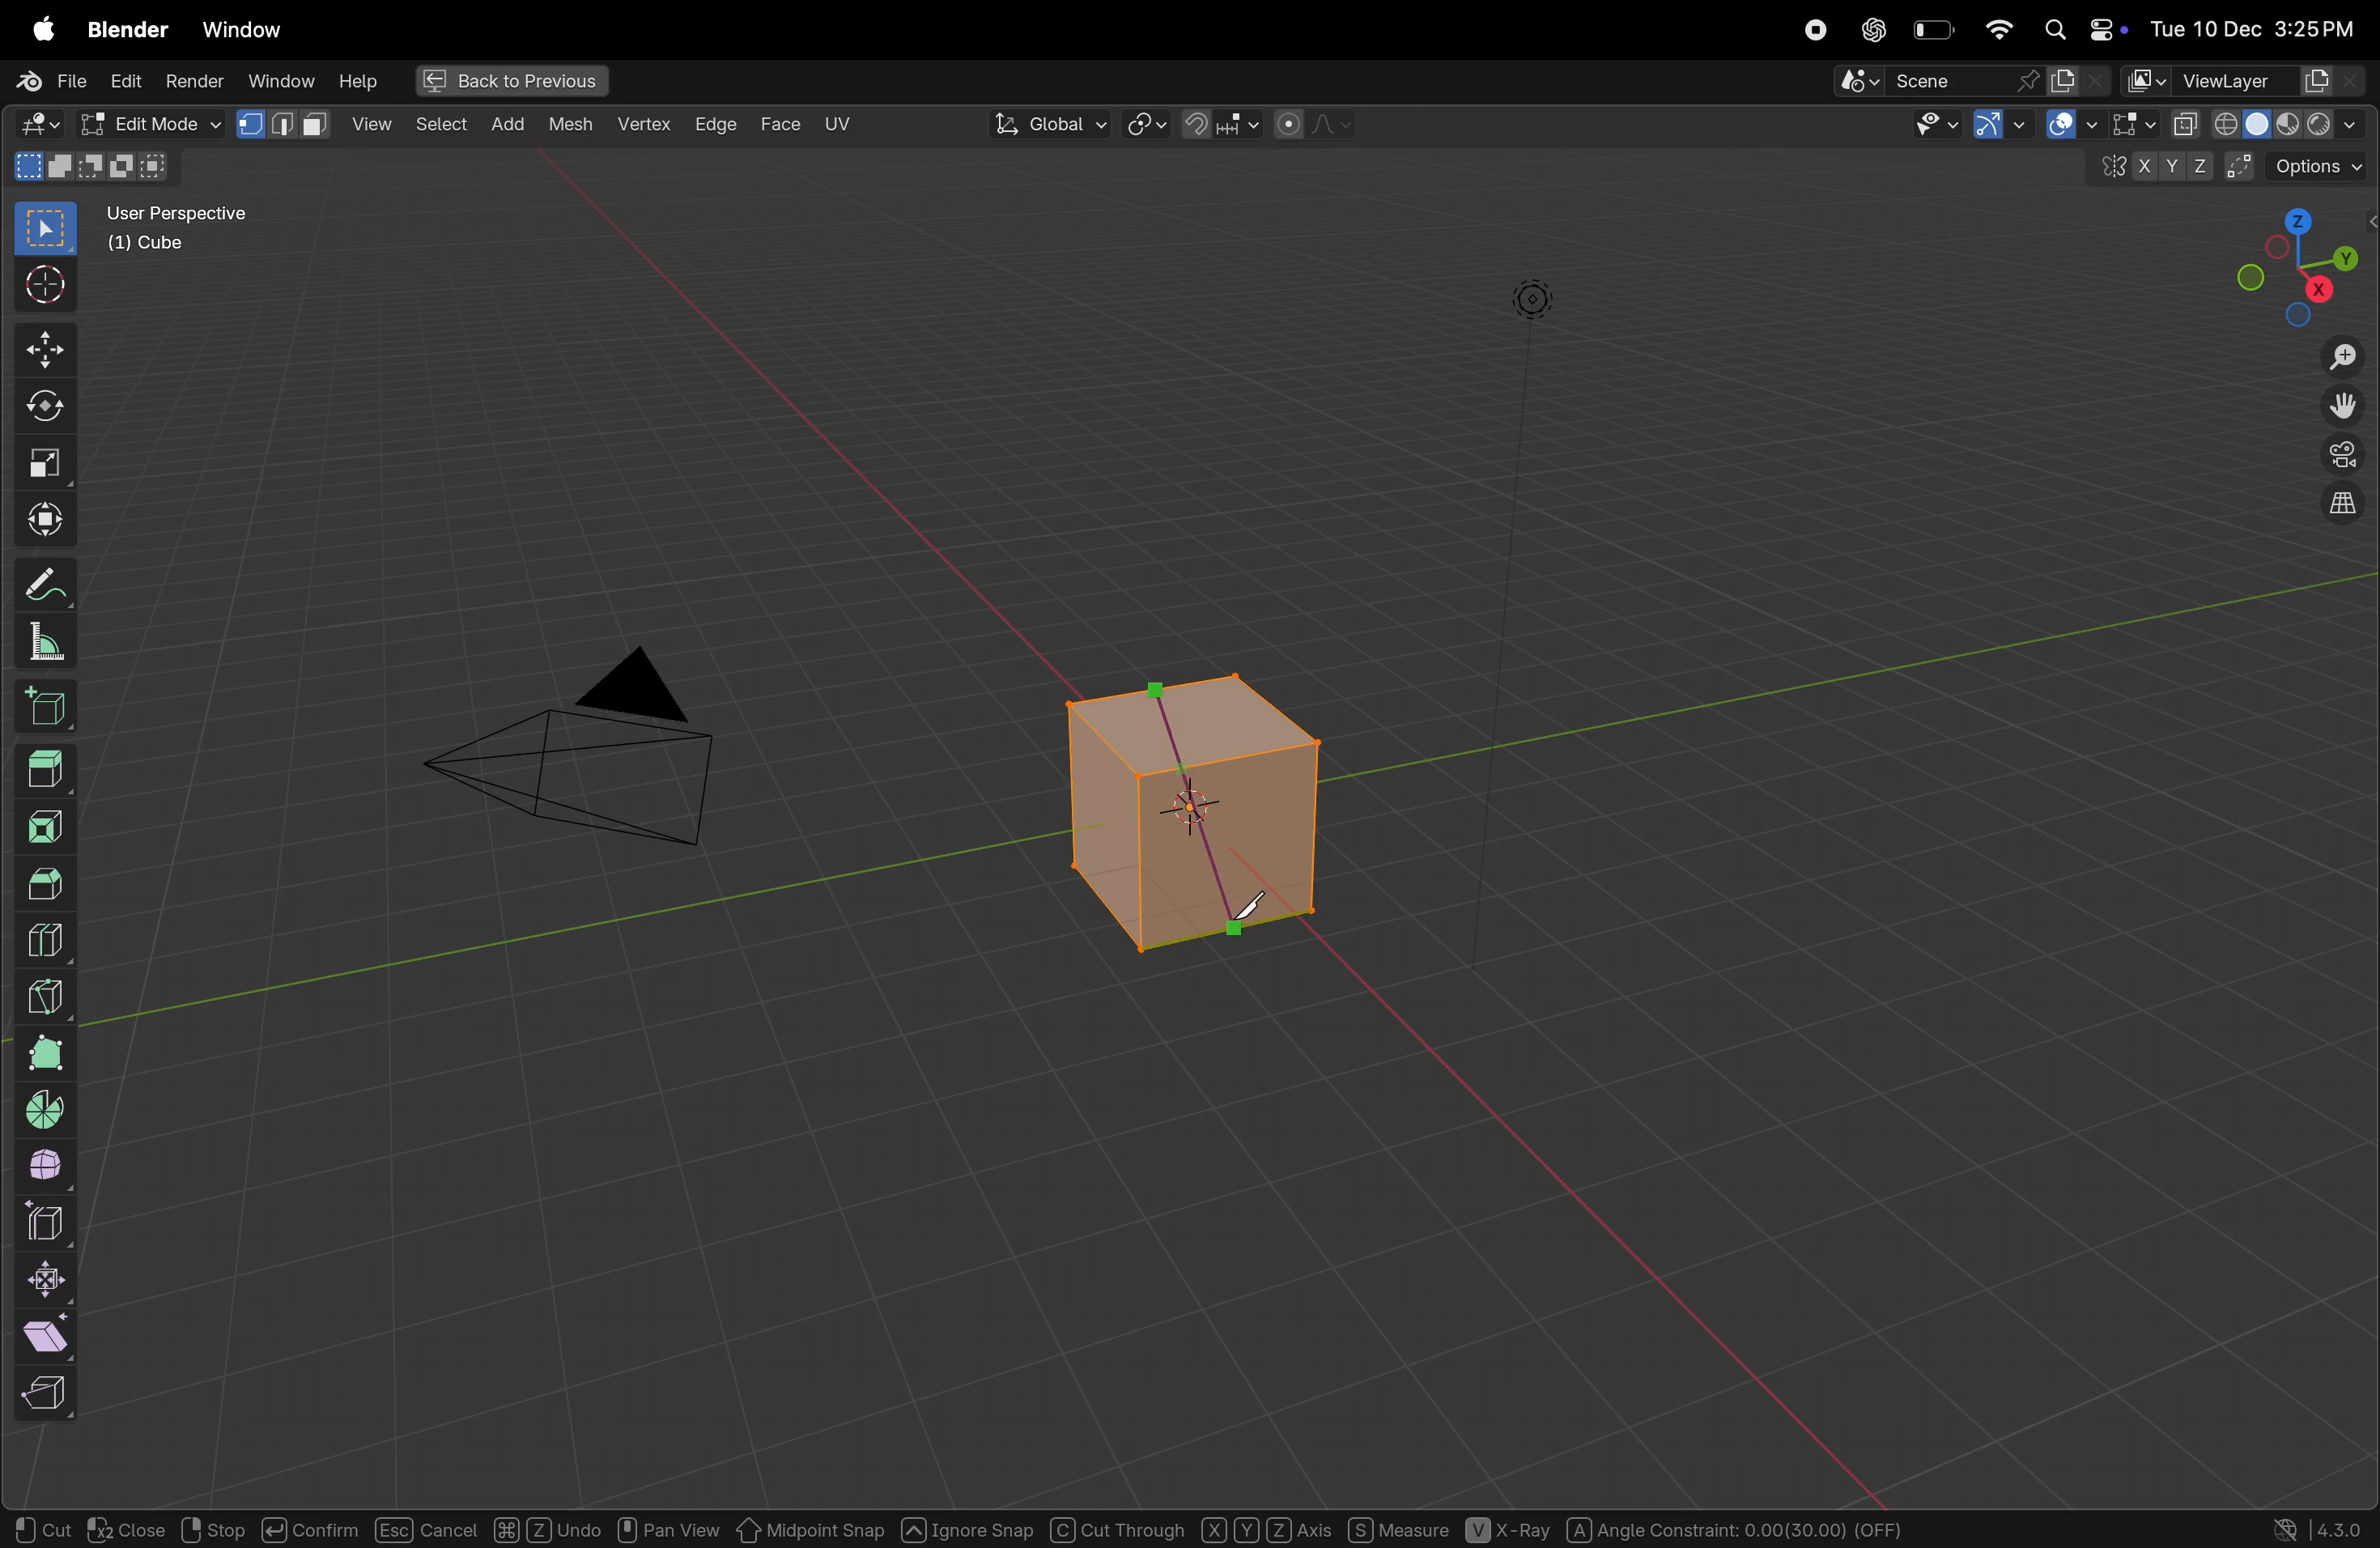 The image size is (2380, 1548). I want to click on Apple menu, so click(33, 29).